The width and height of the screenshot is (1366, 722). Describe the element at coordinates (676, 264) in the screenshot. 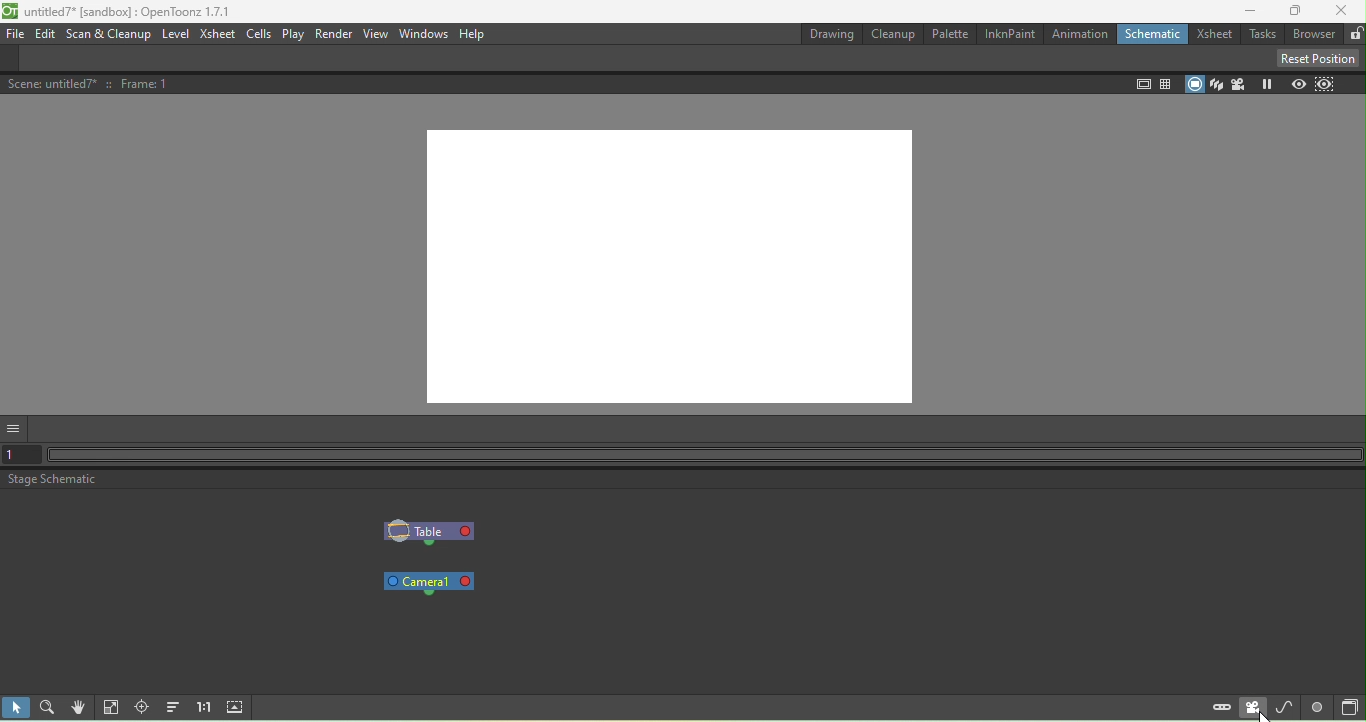

I see `Canvas` at that location.